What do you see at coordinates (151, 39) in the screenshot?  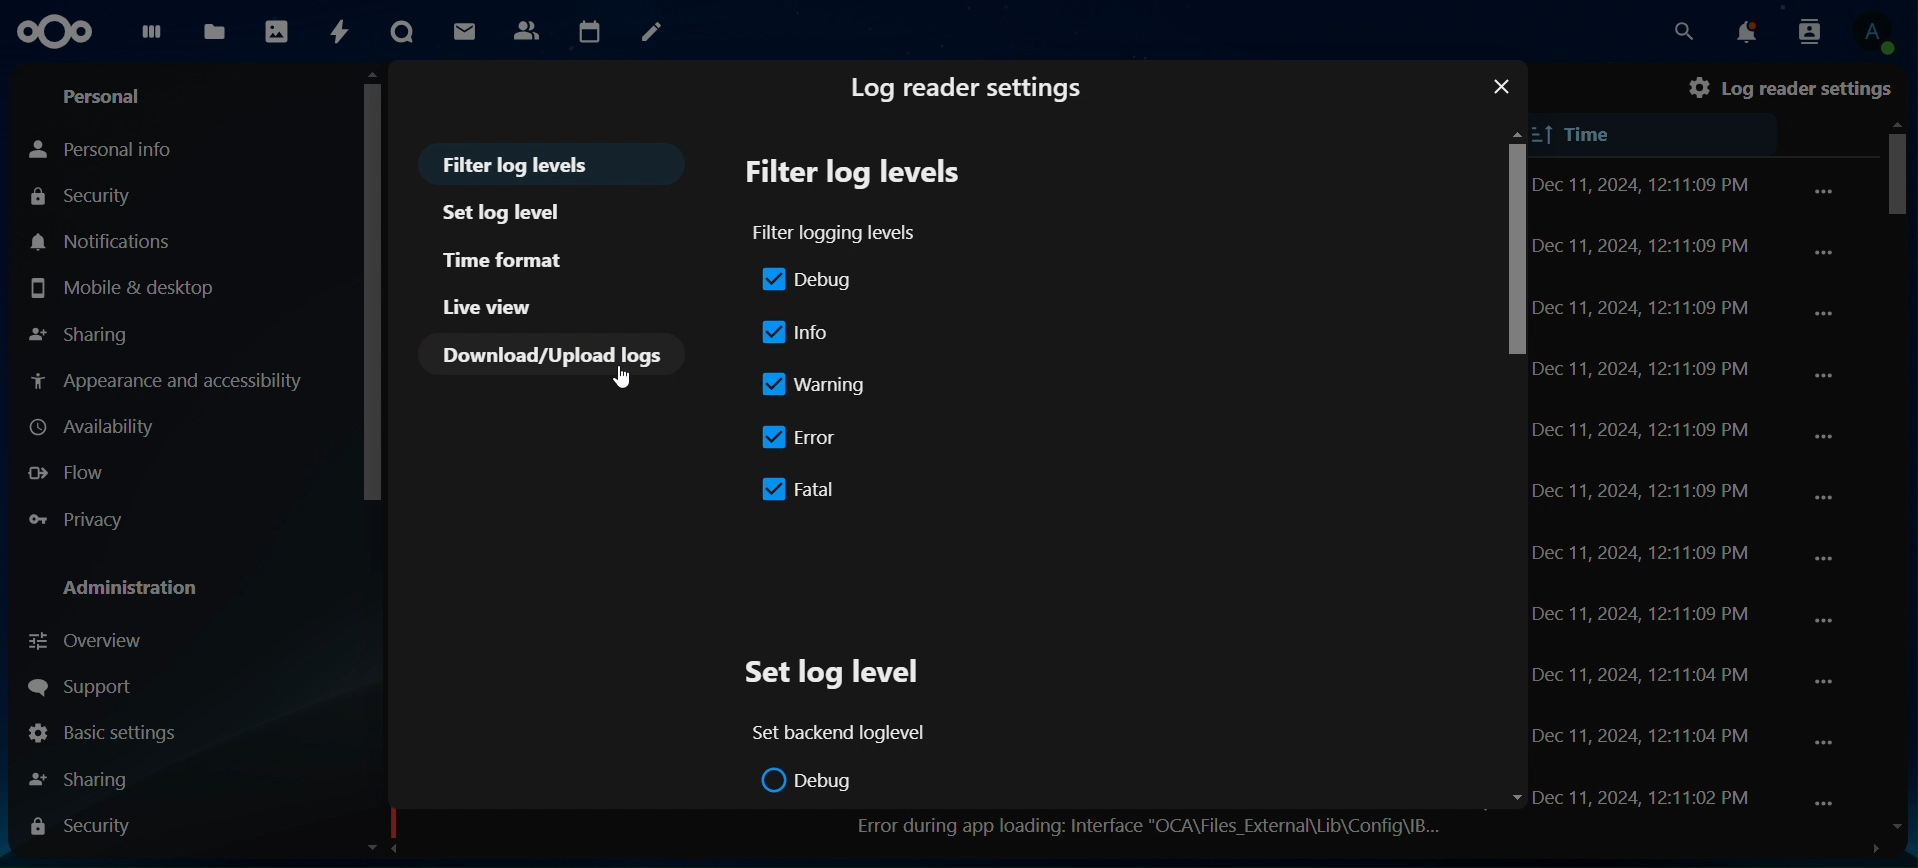 I see `dashboard` at bounding box center [151, 39].